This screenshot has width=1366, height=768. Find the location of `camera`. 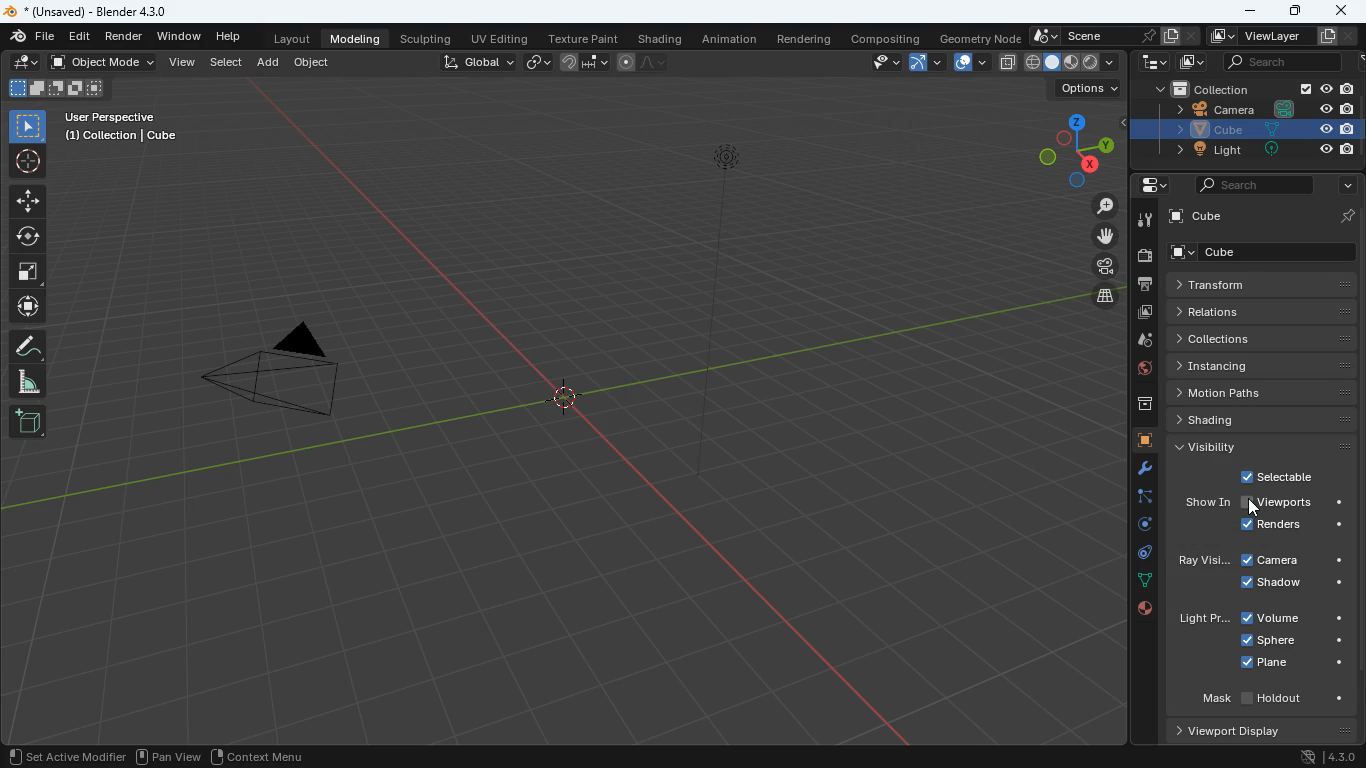

camera is located at coordinates (1099, 267).